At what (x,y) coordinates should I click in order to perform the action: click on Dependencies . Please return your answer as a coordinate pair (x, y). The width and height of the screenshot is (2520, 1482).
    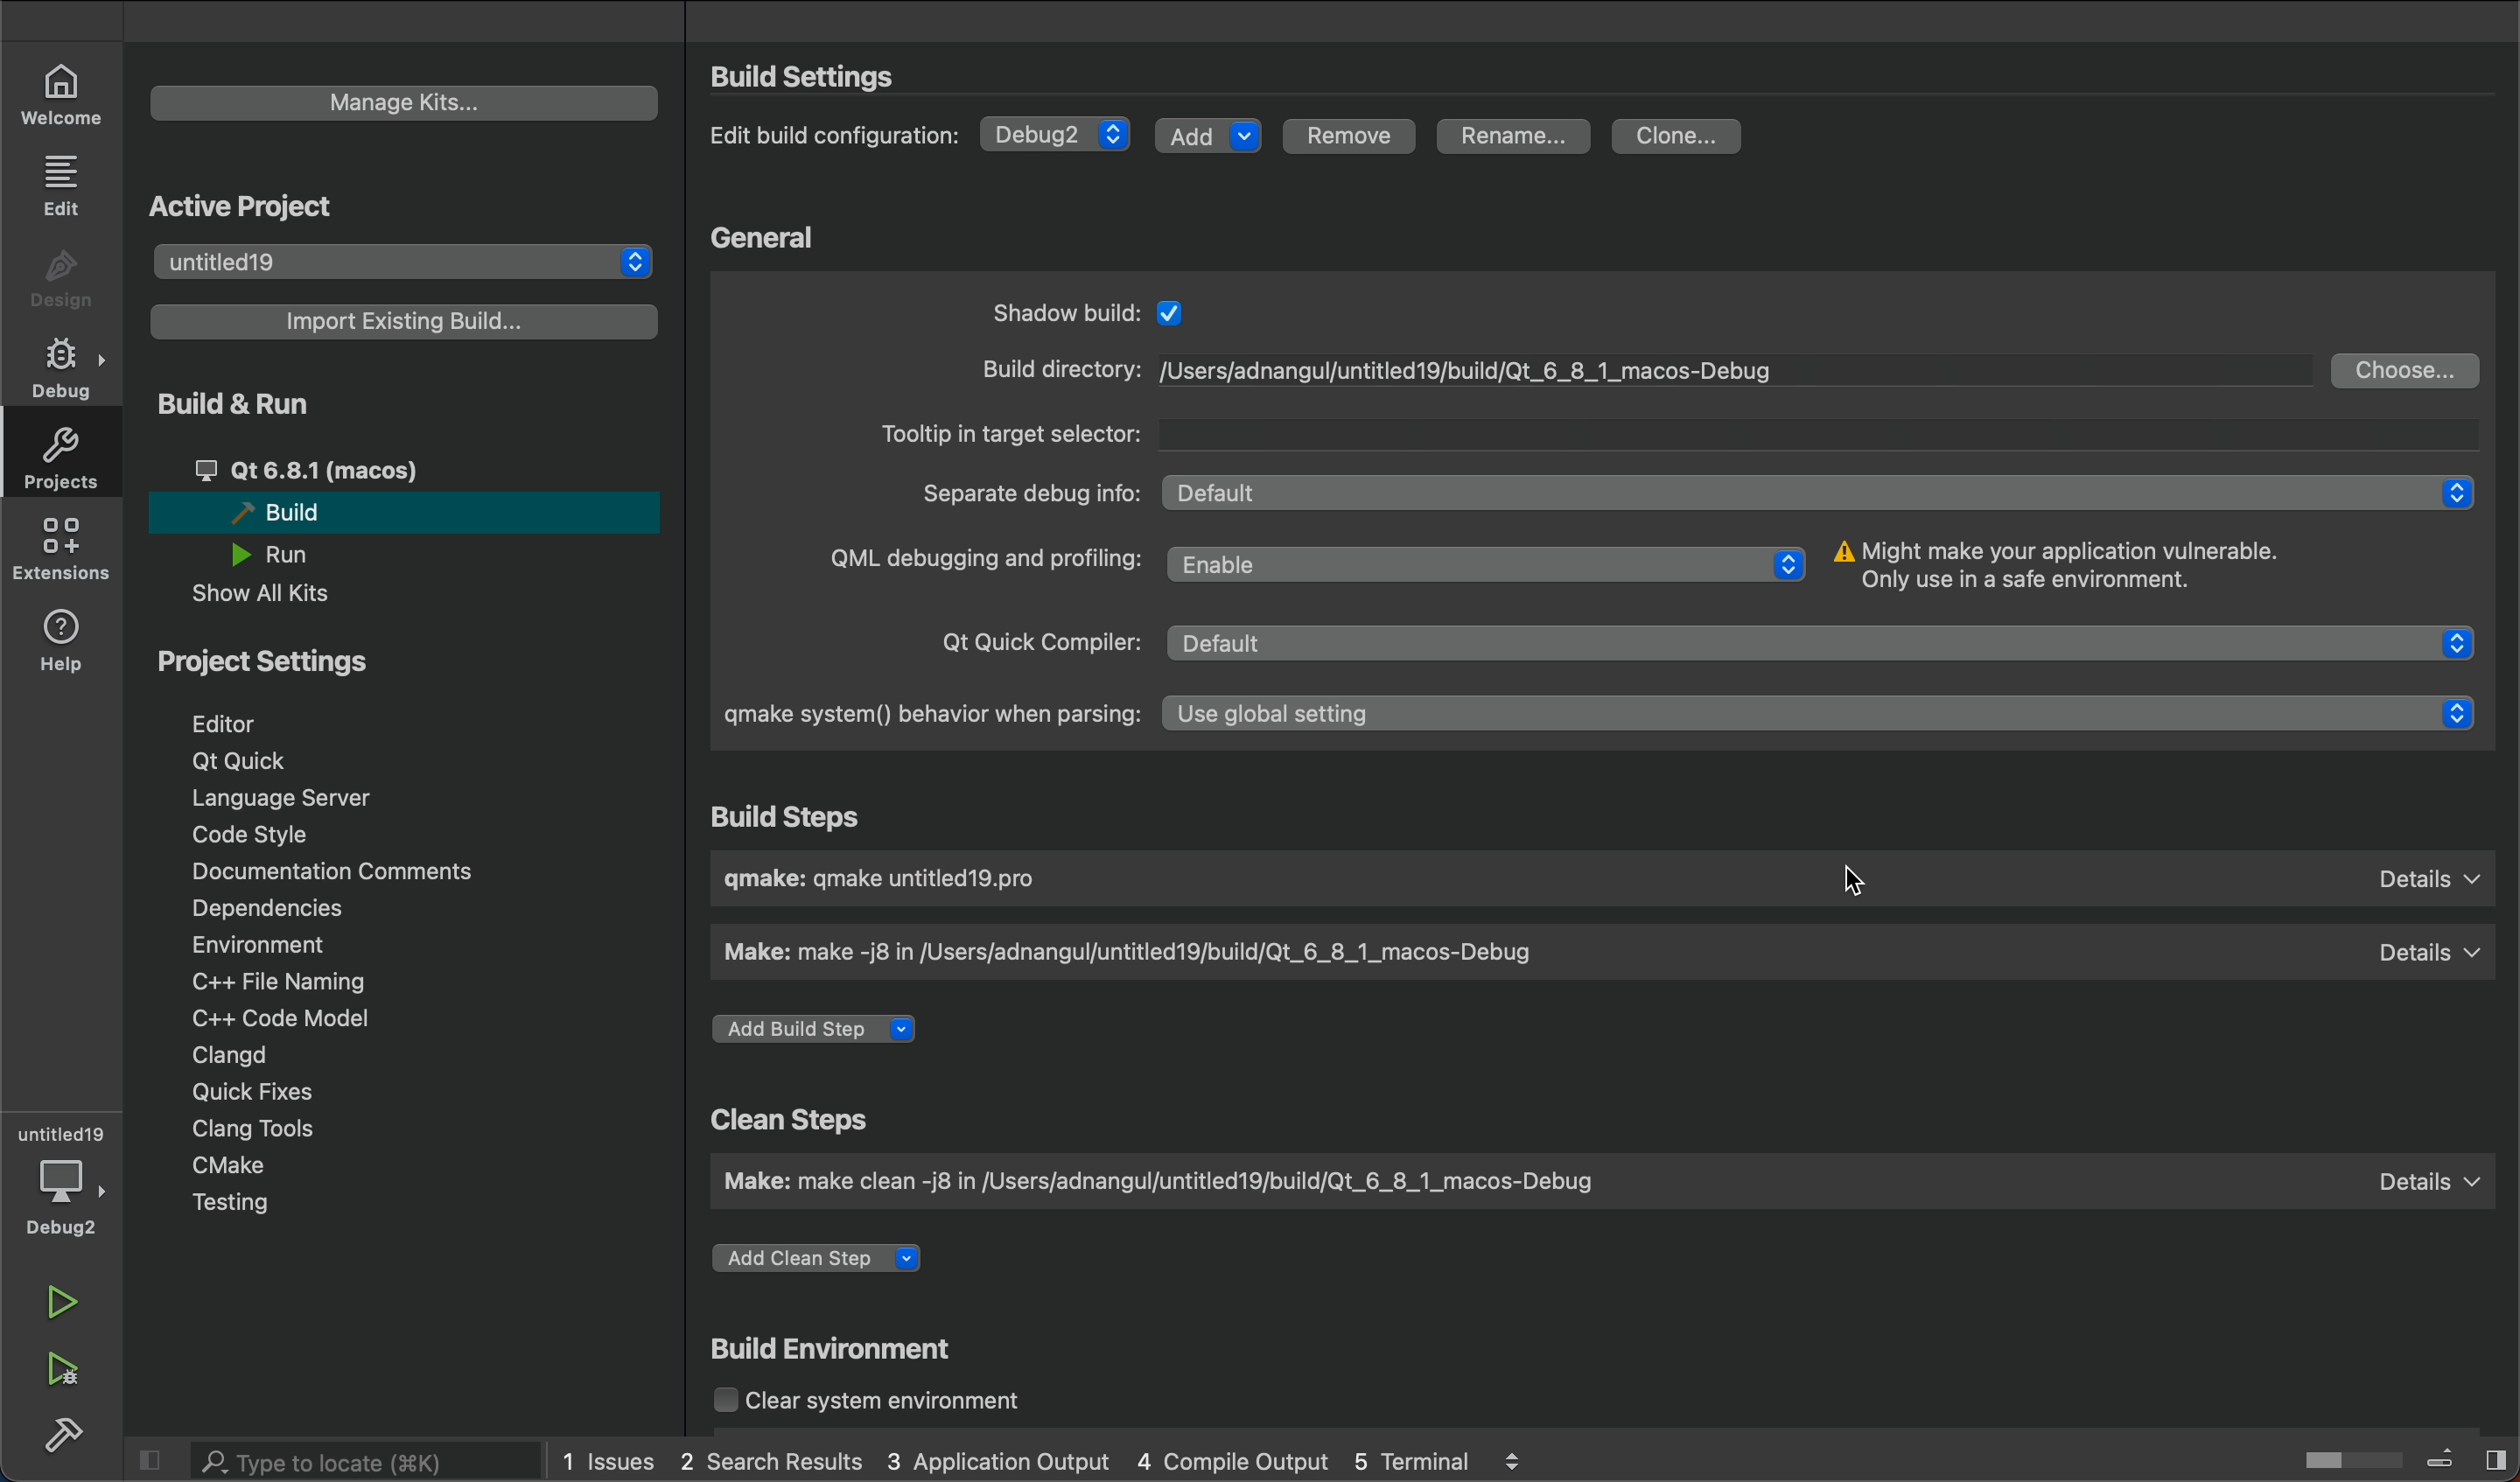
    Looking at the image, I should click on (290, 910).